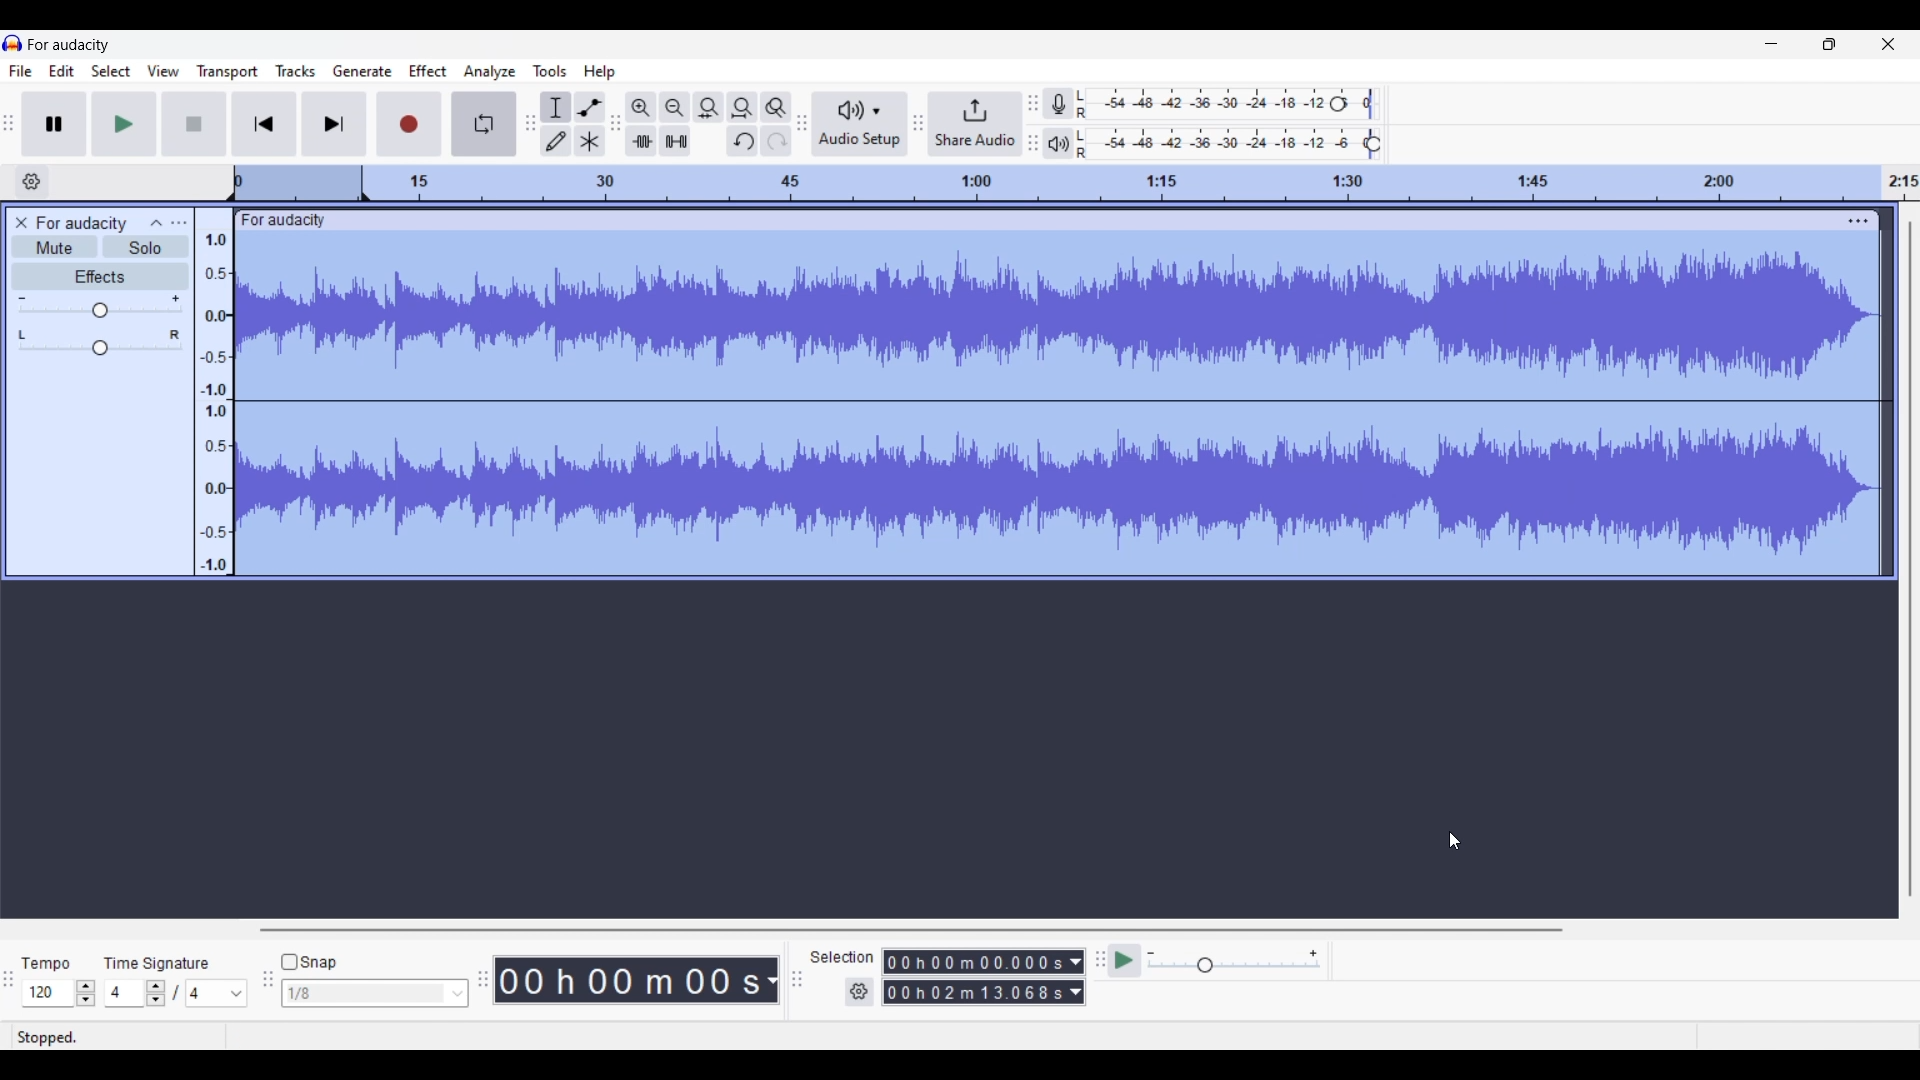 The height and width of the screenshot is (1080, 1920). What do you see at coordinates (211, 392) in the screenshot?
I see `Scale to measure audio` at bounding box center [211, 392].